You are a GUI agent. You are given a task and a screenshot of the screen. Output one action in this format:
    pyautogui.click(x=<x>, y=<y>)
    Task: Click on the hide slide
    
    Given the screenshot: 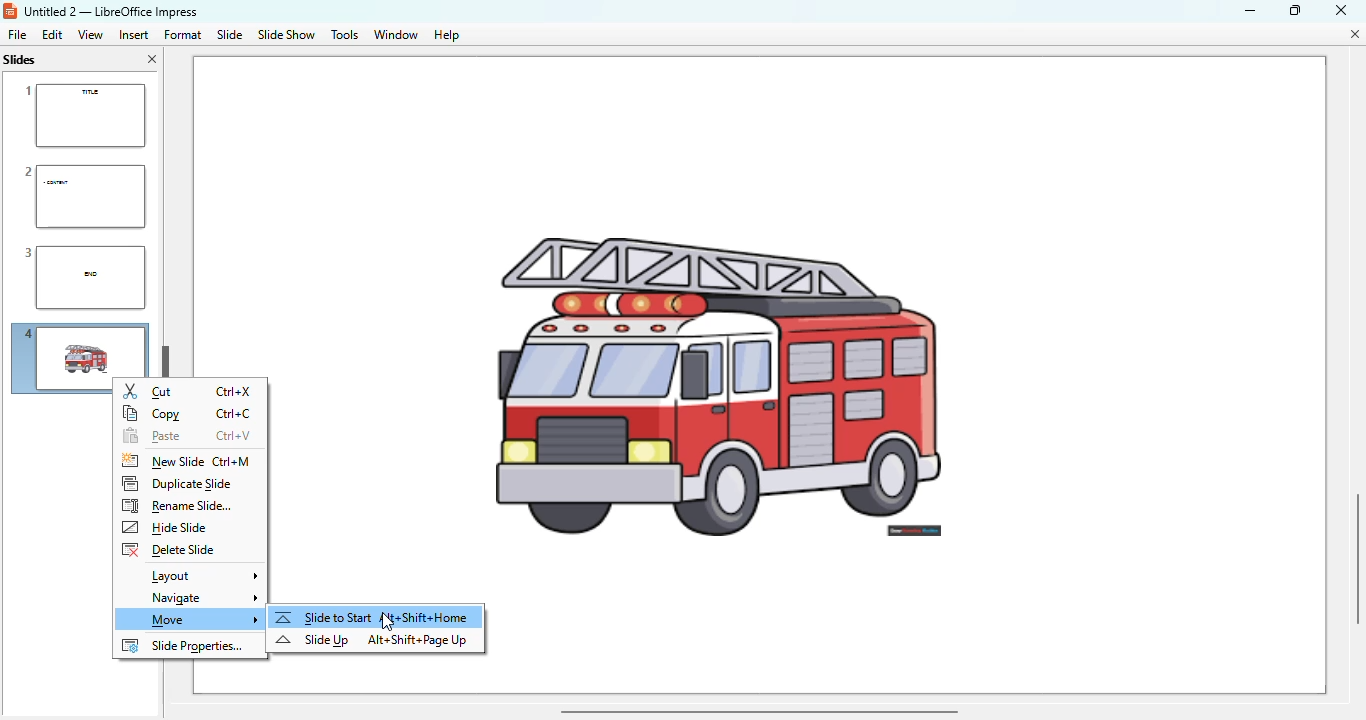 What is the action you would take?
    pyautogui.click(x=166, y=528)
    